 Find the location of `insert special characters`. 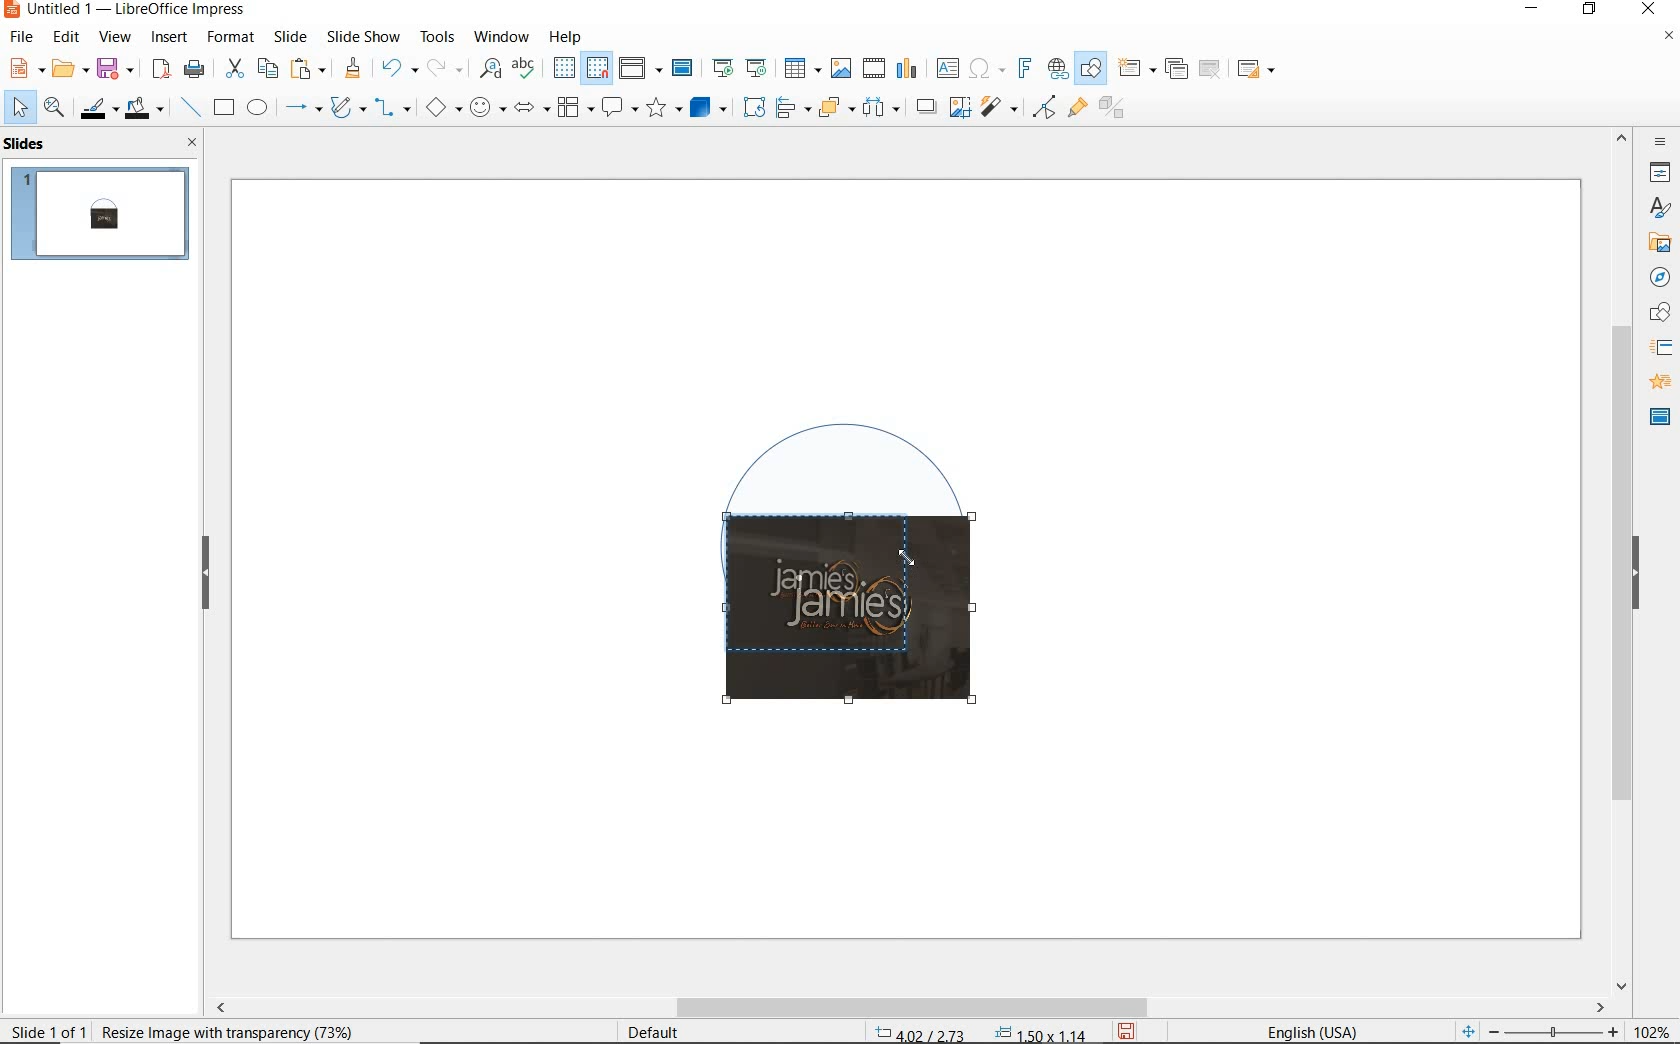

insert special characters is located at coordinates (983, 66).